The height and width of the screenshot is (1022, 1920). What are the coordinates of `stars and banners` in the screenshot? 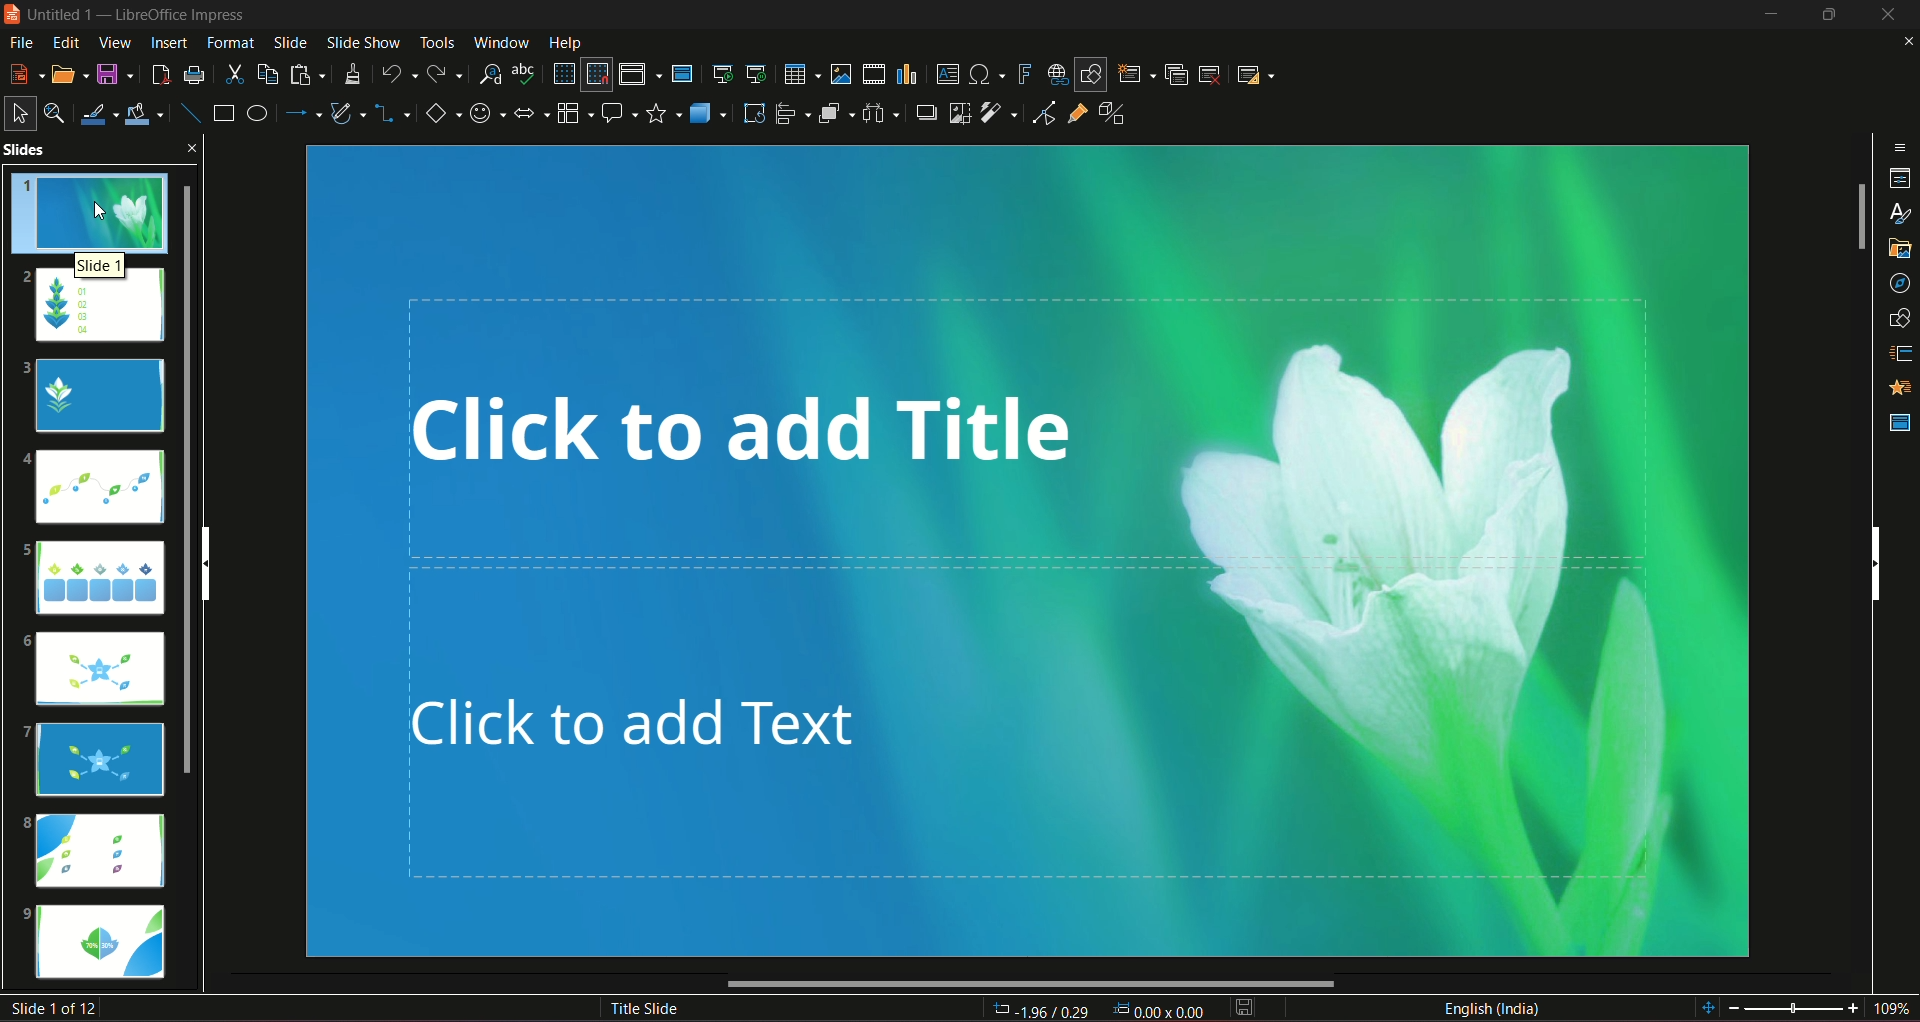 It's located at (664, 112).